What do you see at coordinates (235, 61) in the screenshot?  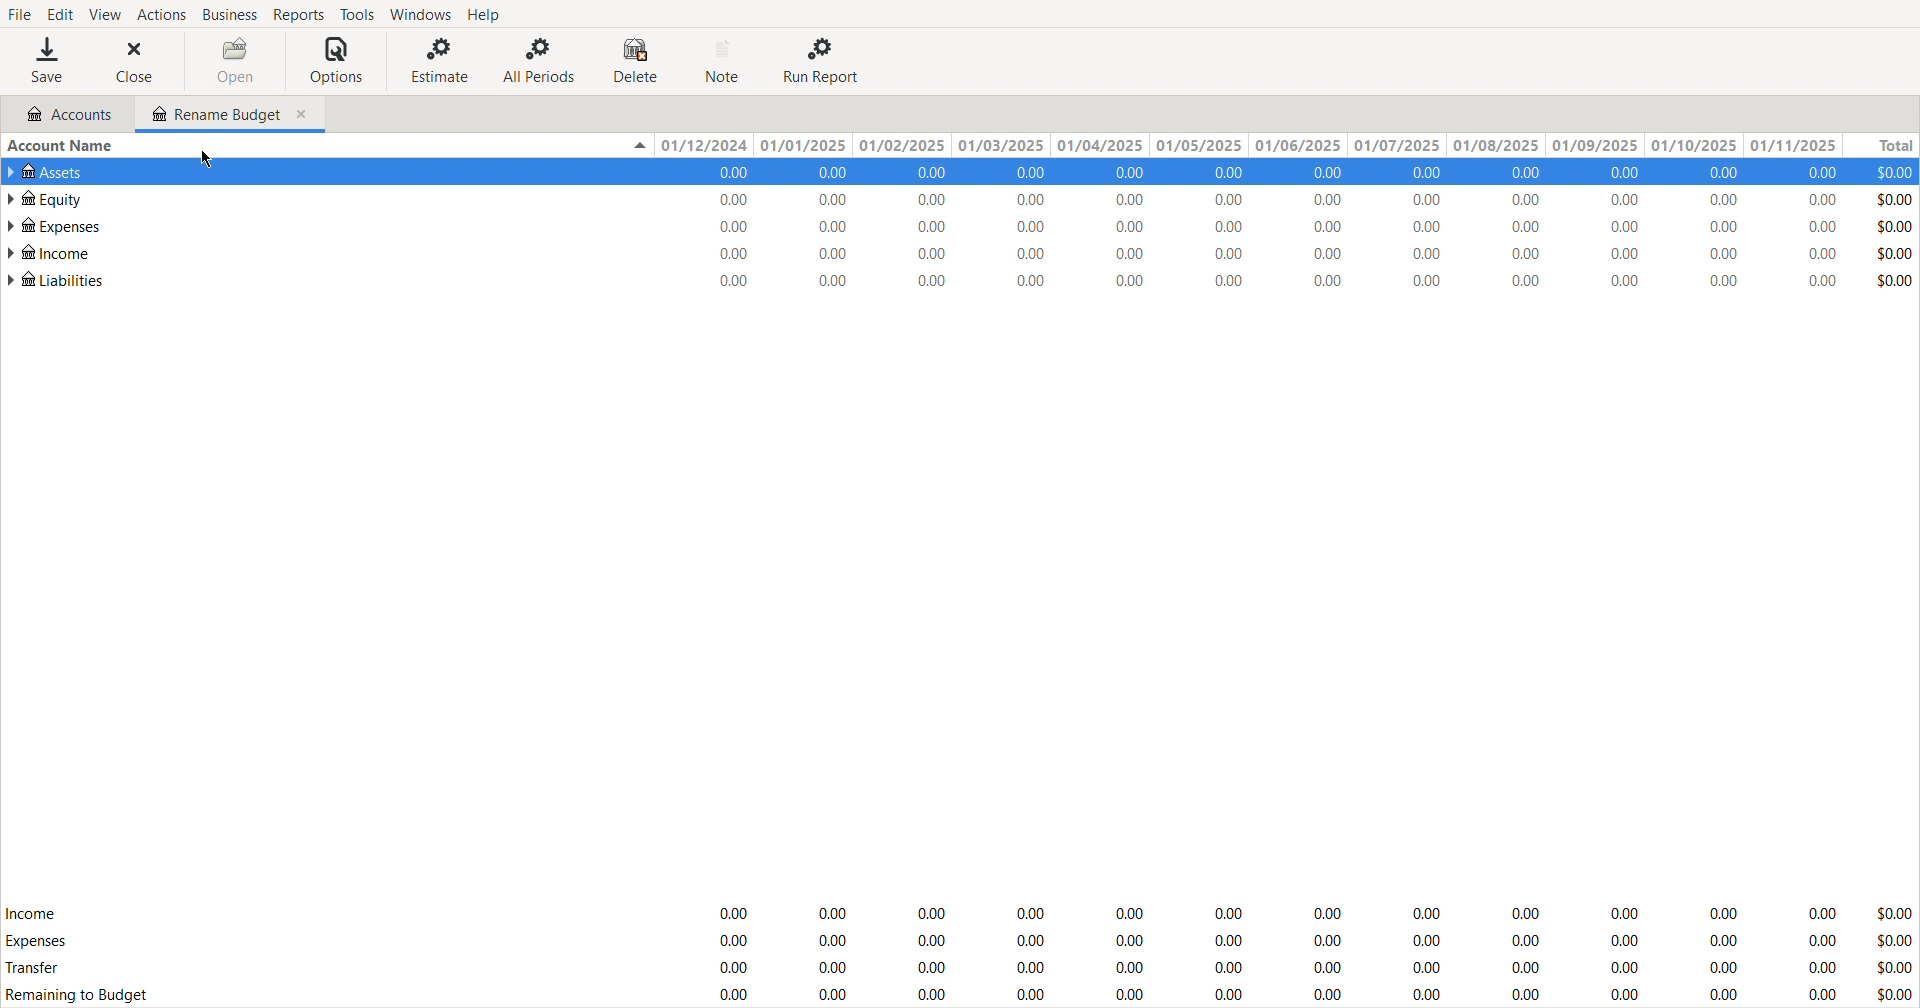 I see `Open` at bounding box center [235, 61].